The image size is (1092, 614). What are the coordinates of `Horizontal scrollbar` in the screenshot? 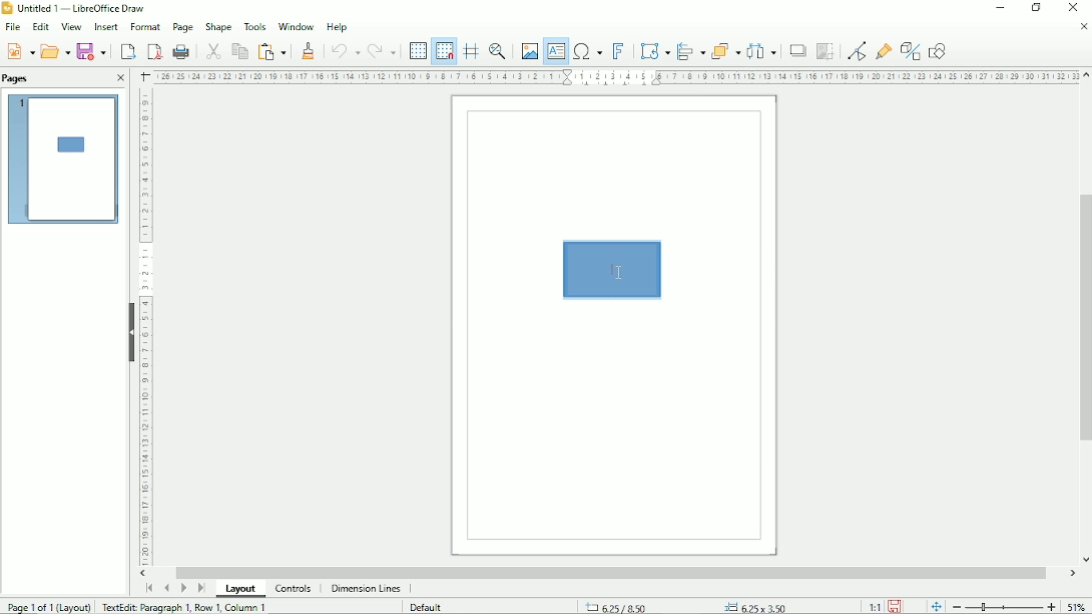 It's located at (612, 571).